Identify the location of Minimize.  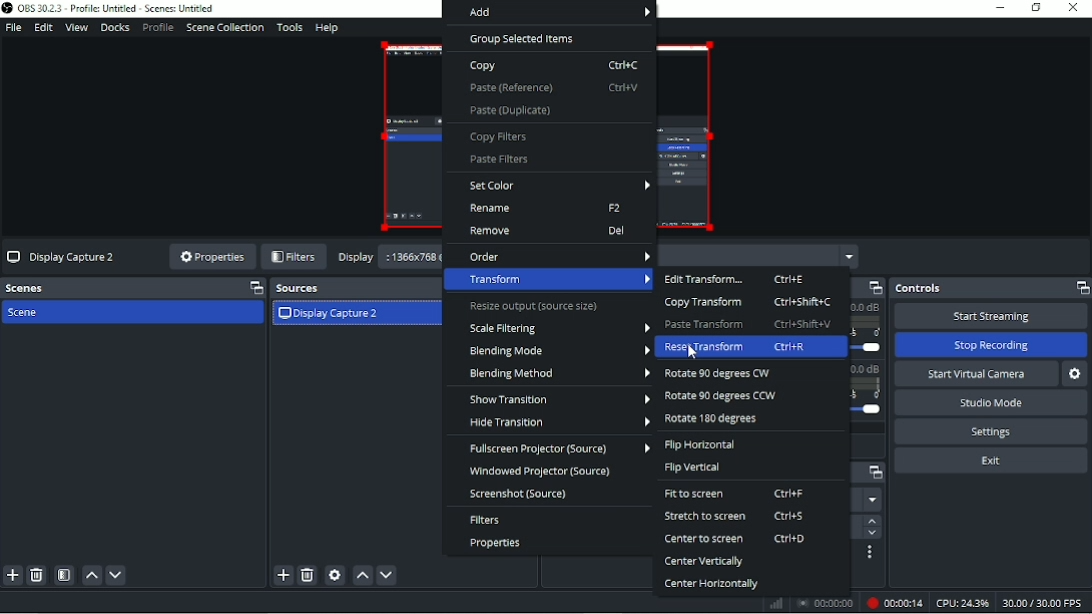
(1001, 7).